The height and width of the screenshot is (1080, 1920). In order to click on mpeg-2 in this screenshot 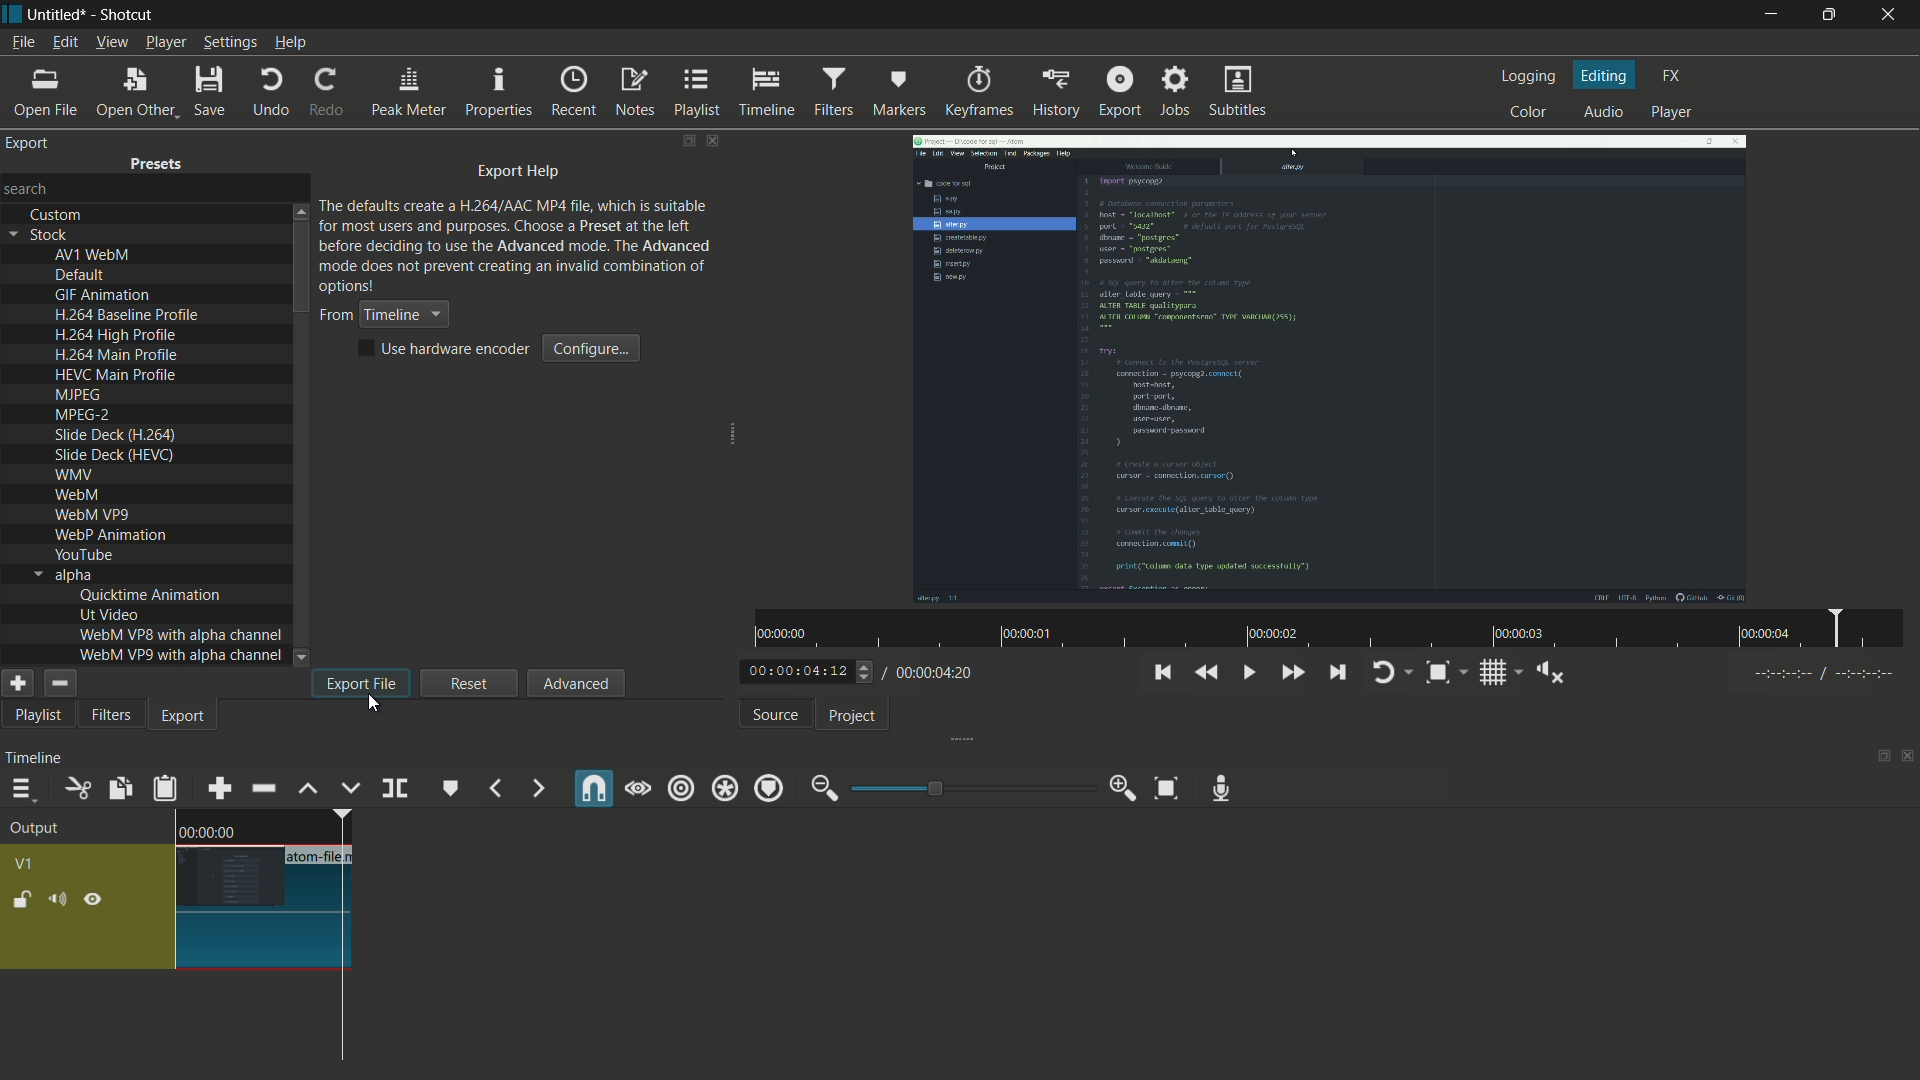, I will do `click(81, 416)`.